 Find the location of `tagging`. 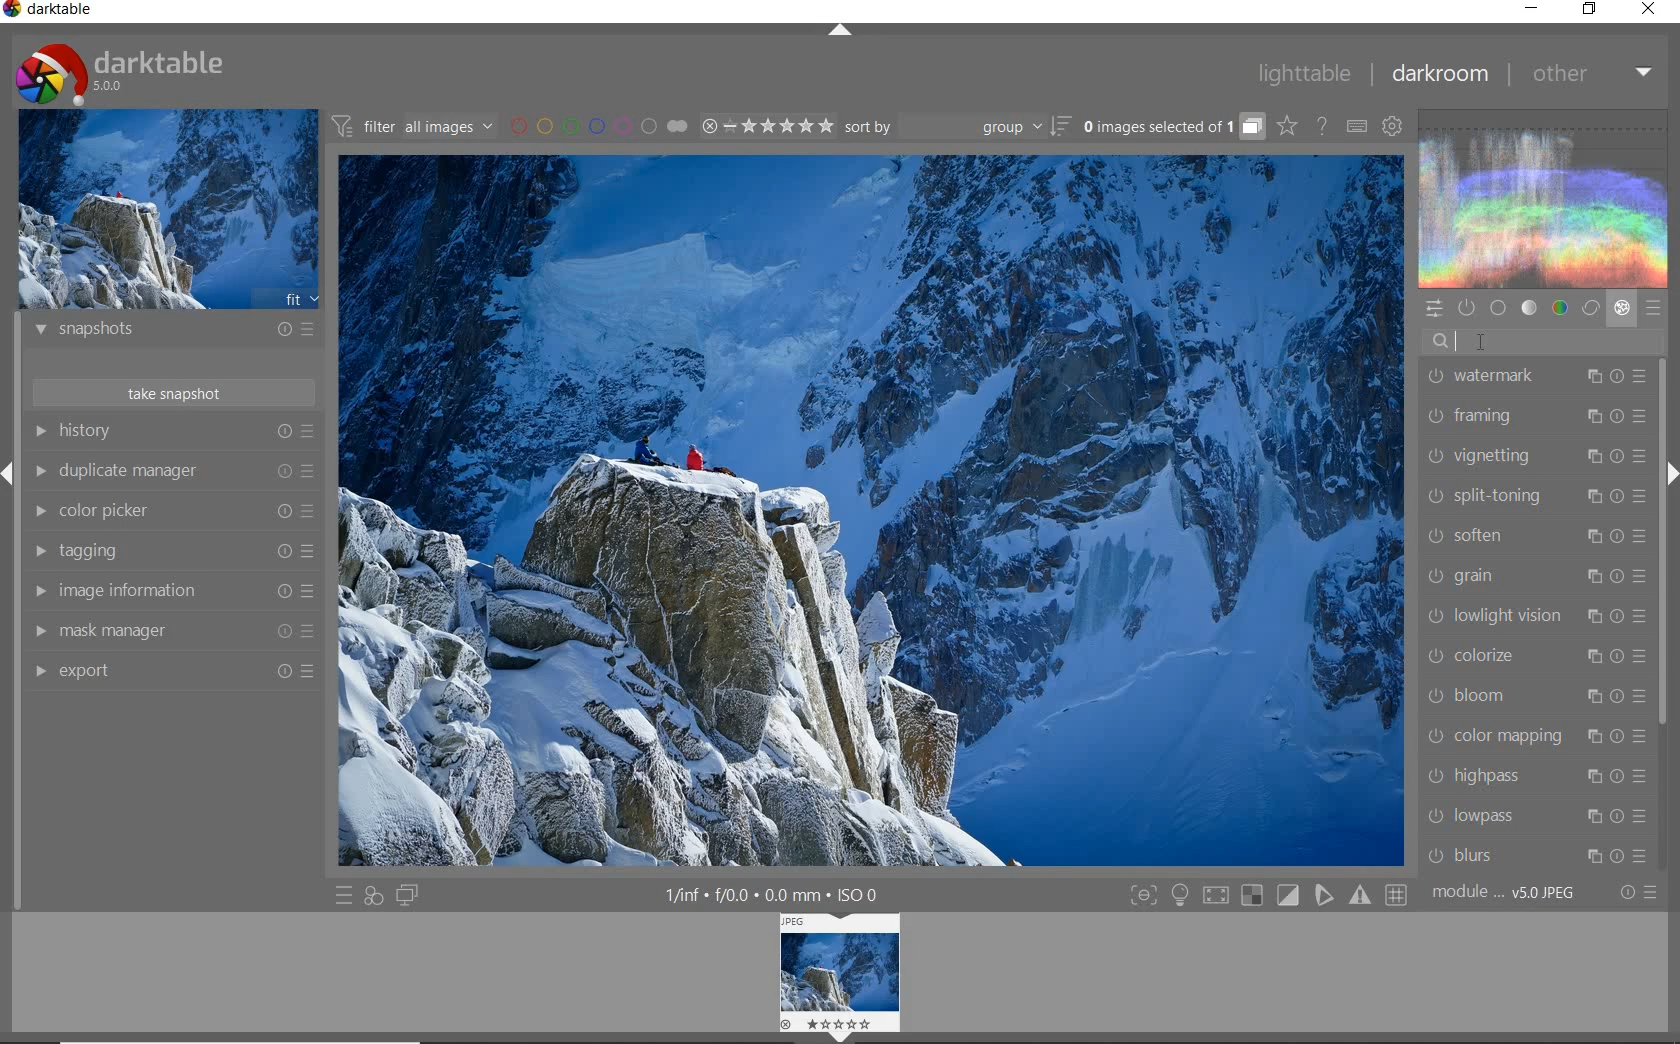

tagging is located at coordinates (172, 552).